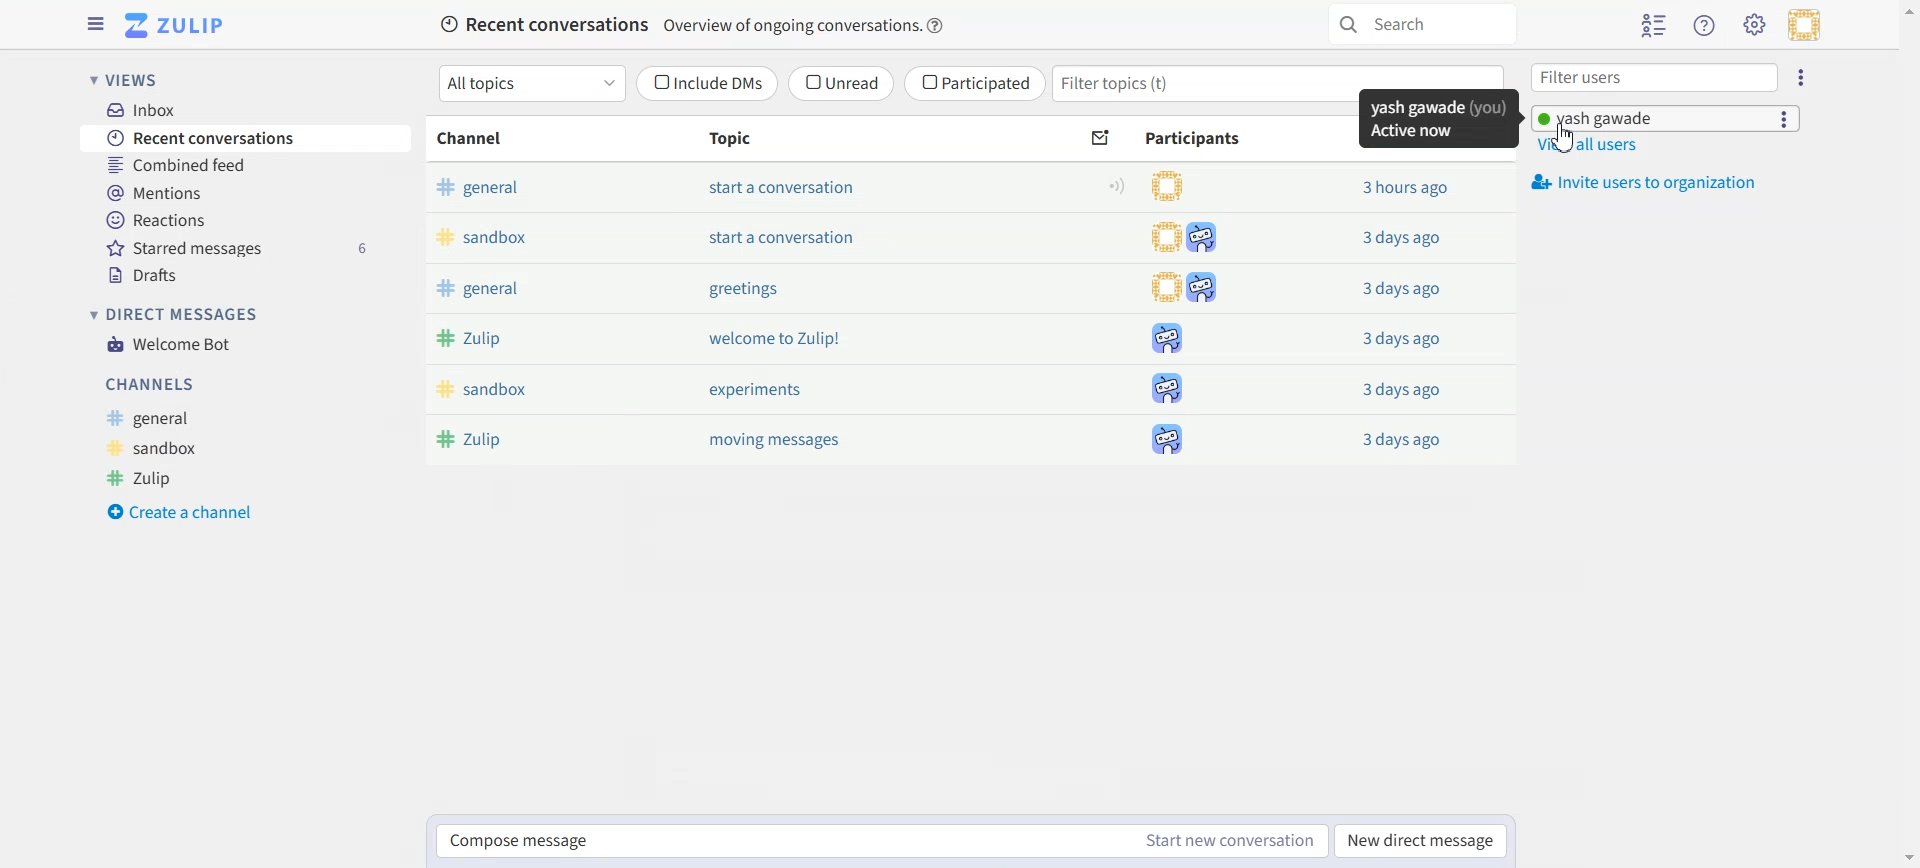 The width and height of the screenshot is (1920, 868). I want to click on experiments, so click(758, 389).